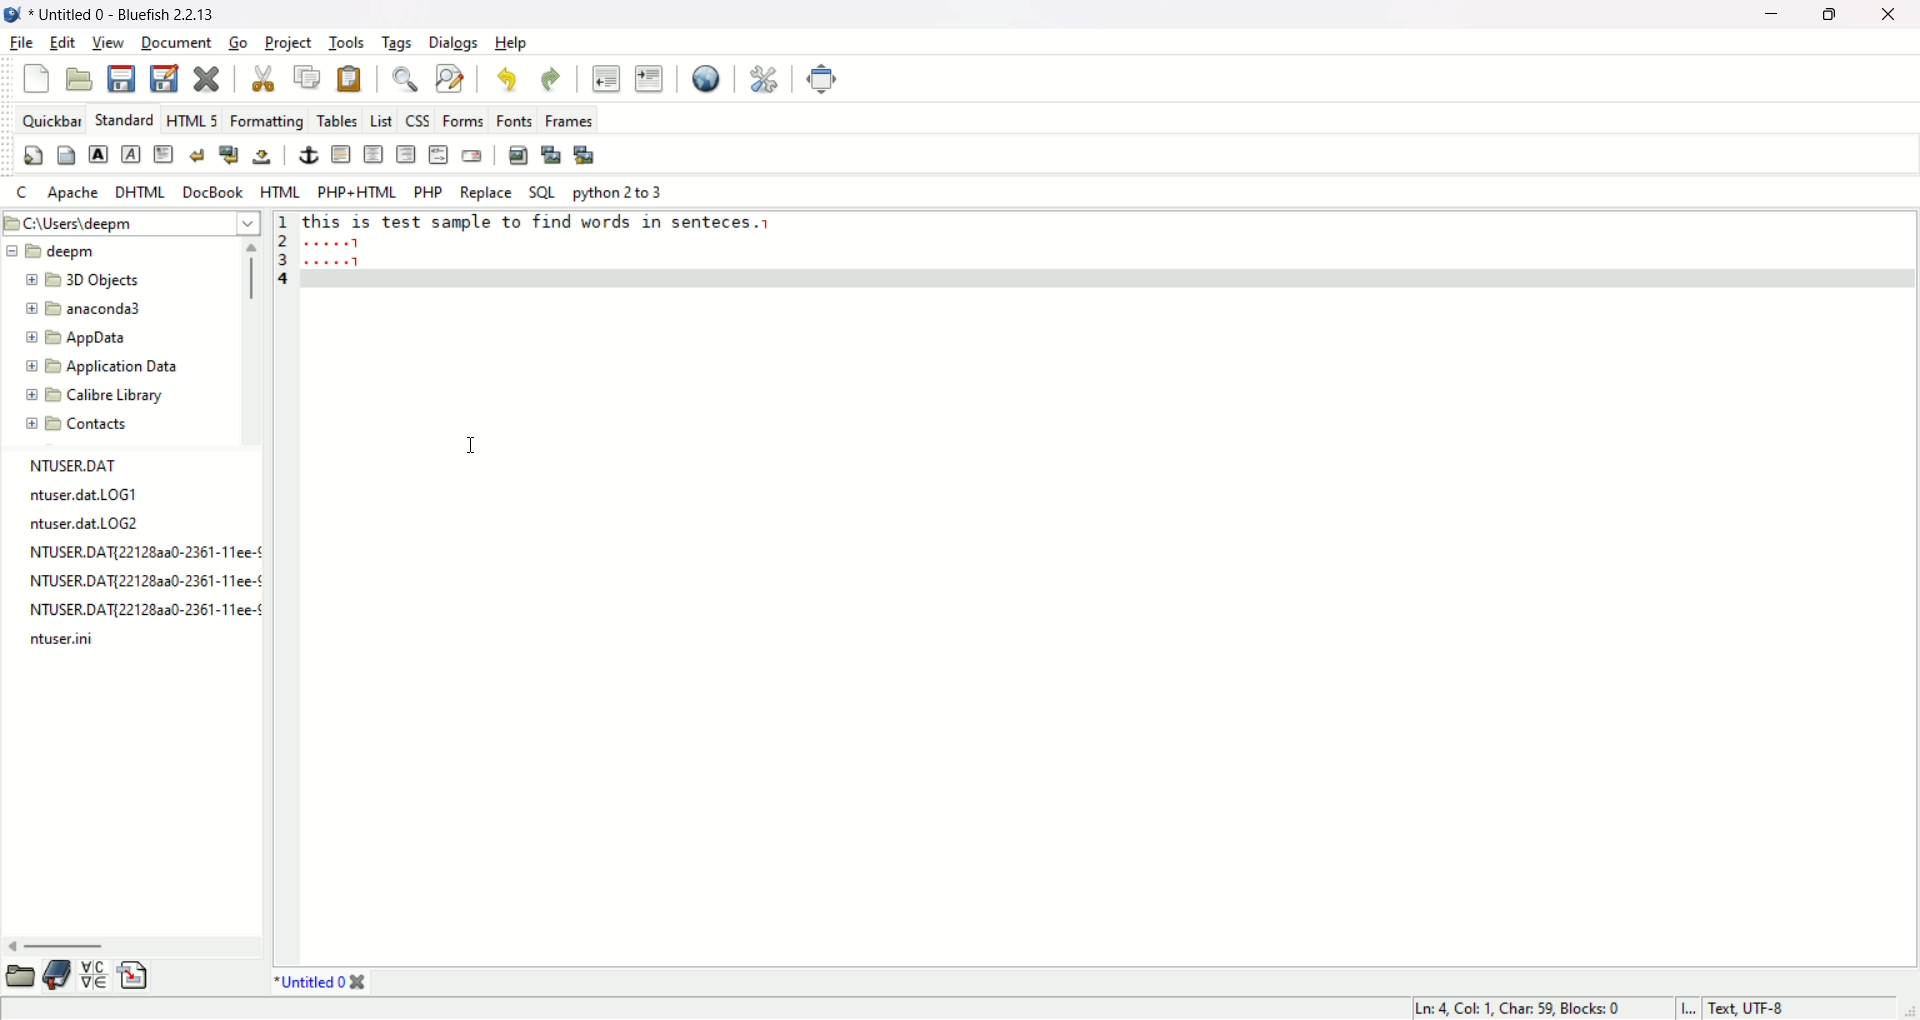  I want to click on NTUSER.DAT[22128aa0-2361-11ee-, so click(142, 609).